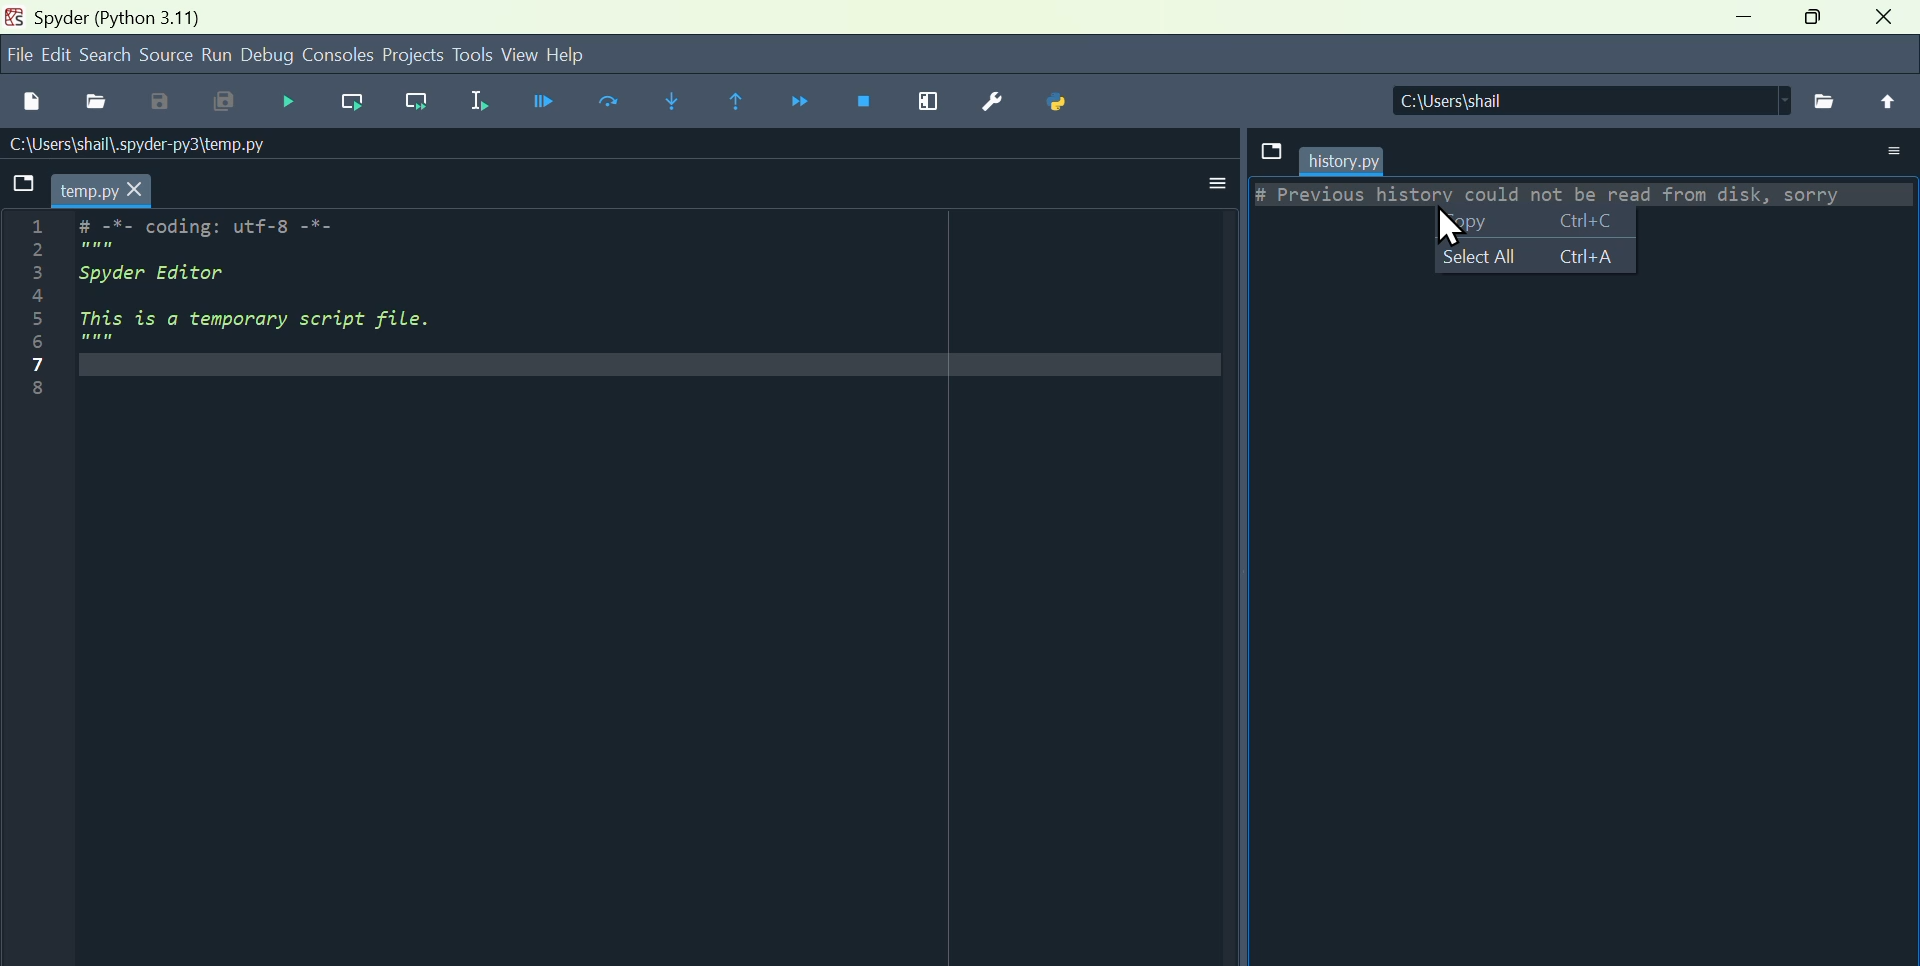 This screenshot has width=1920, height=966. I want to click on minimize, so click(1743, 15).